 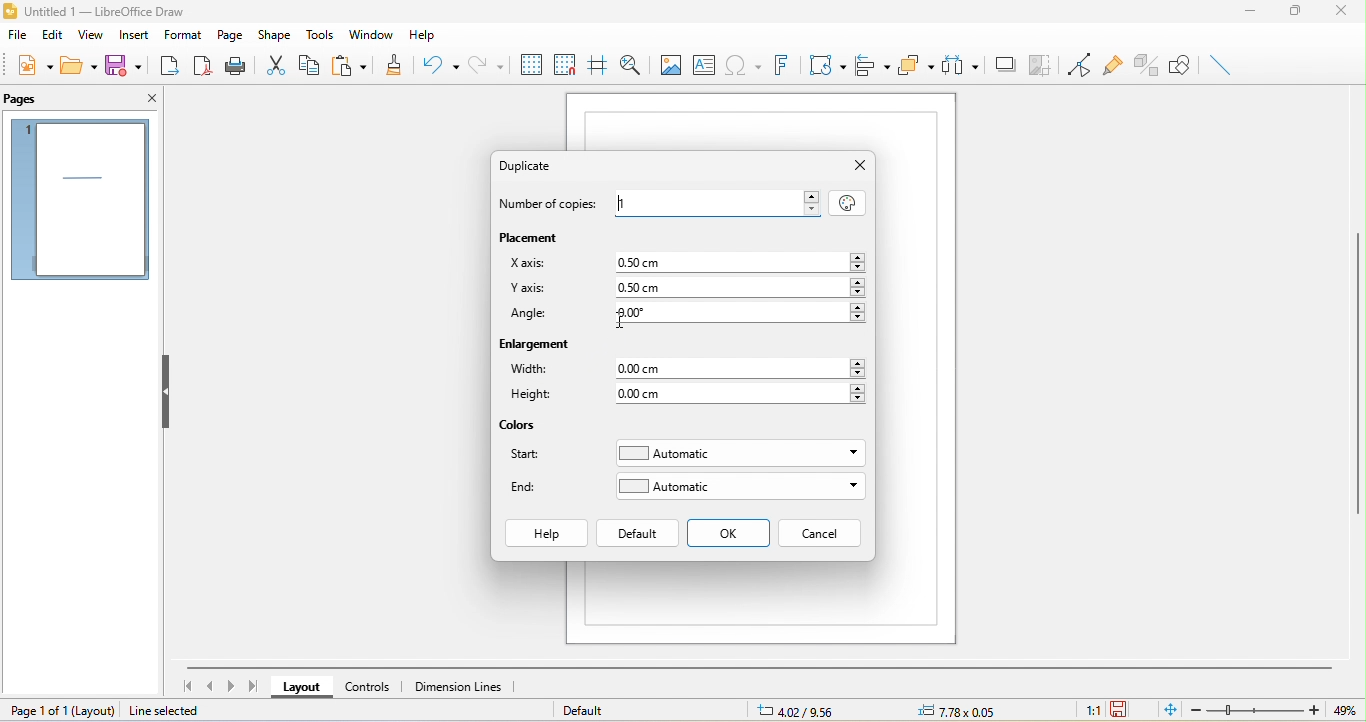 What do you see at coordinates (316, 68) in the screenshot?
I see `copy` at bounding box center [316, 68].